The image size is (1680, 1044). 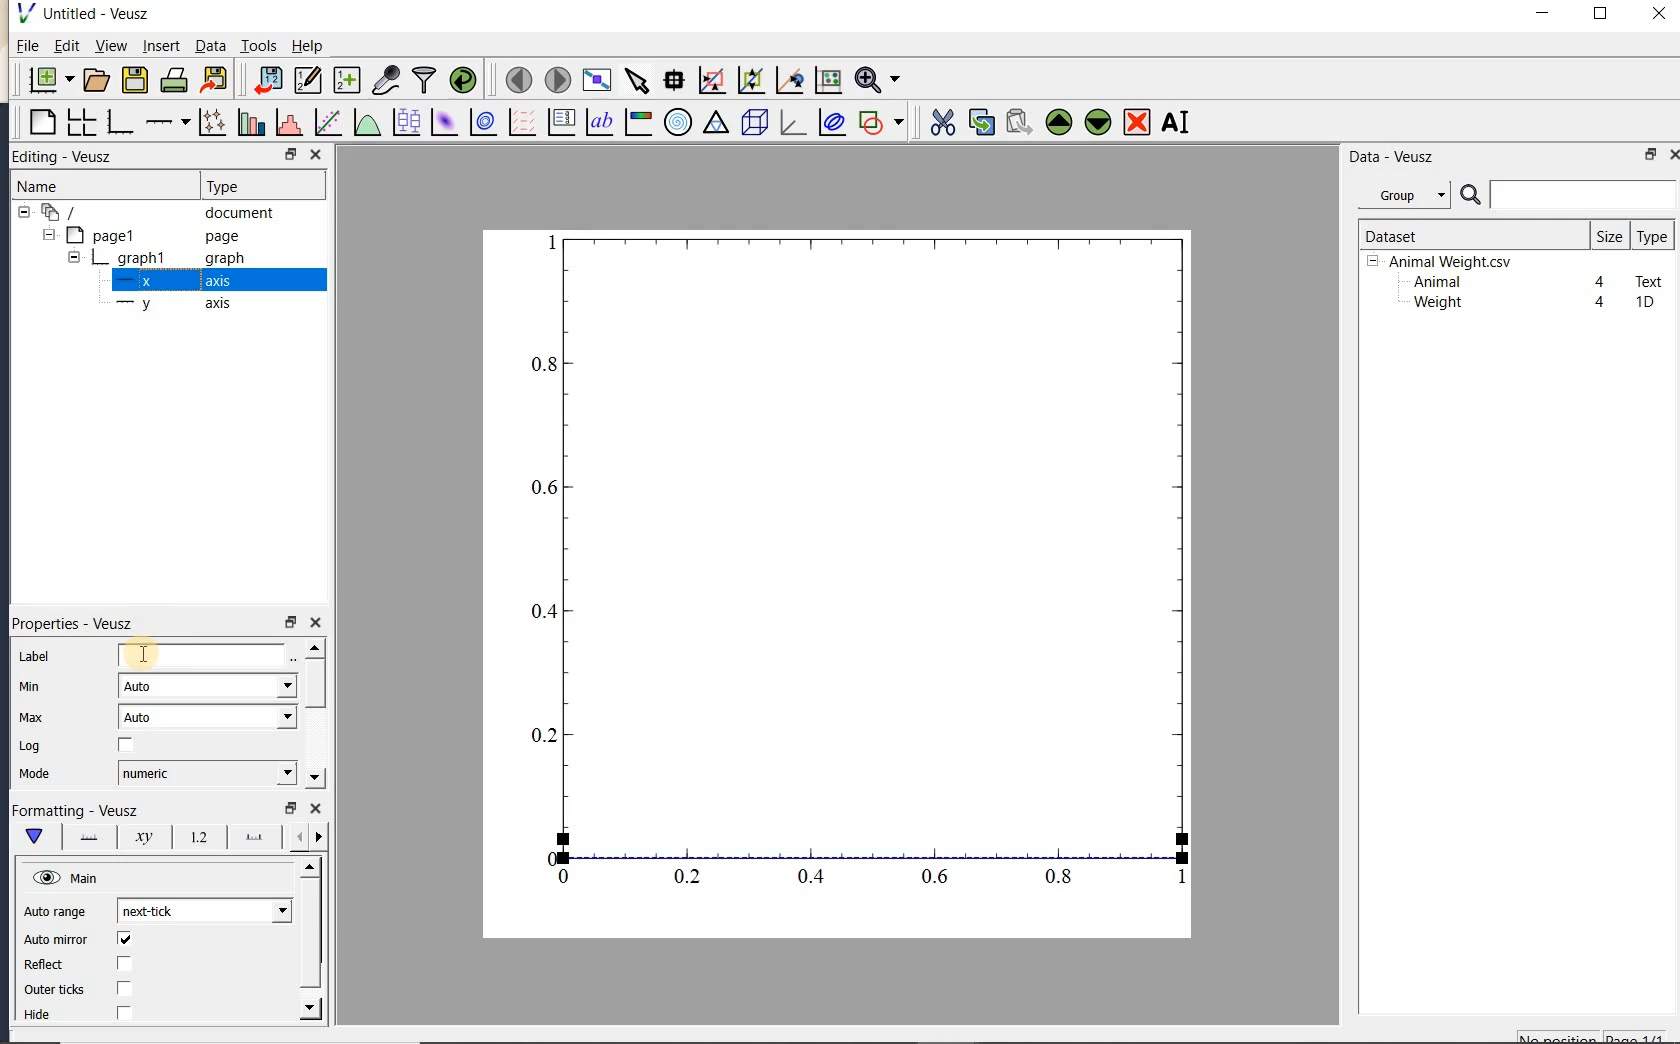 What do you see at coordinates (161, 45) in the screenshot?
I see `insert` at bounding box center [161, 45].